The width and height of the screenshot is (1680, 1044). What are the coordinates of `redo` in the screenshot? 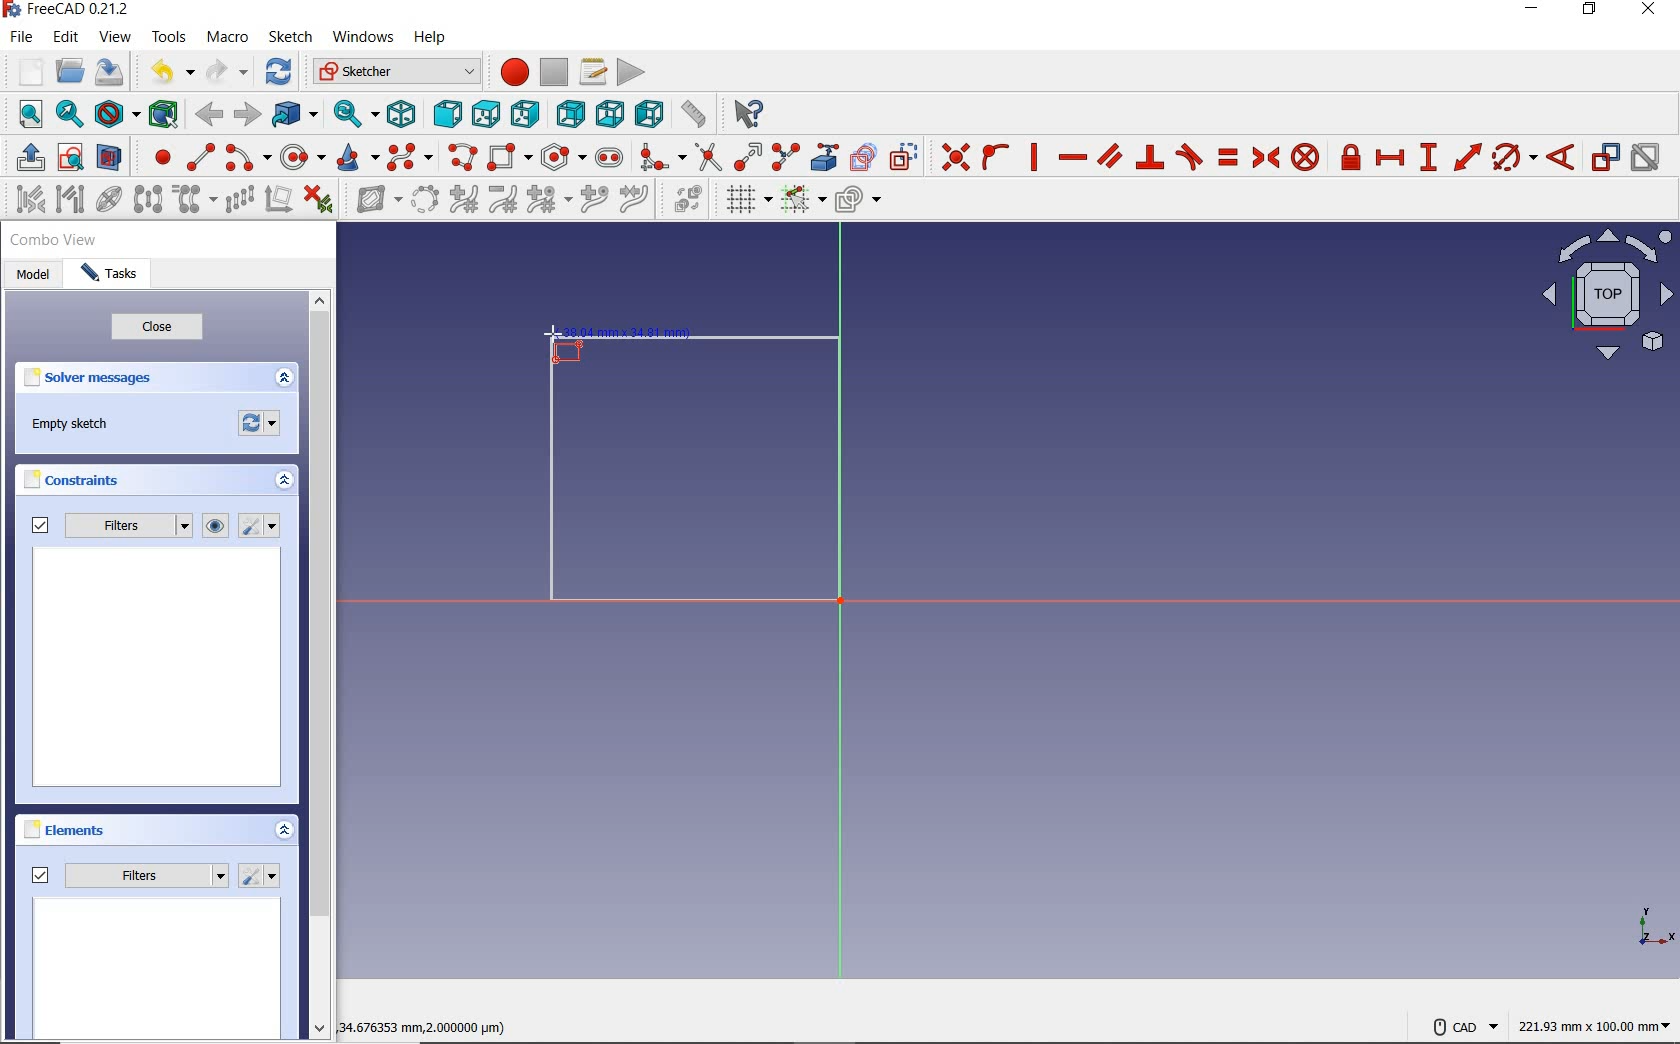 It's located at (227, 72).